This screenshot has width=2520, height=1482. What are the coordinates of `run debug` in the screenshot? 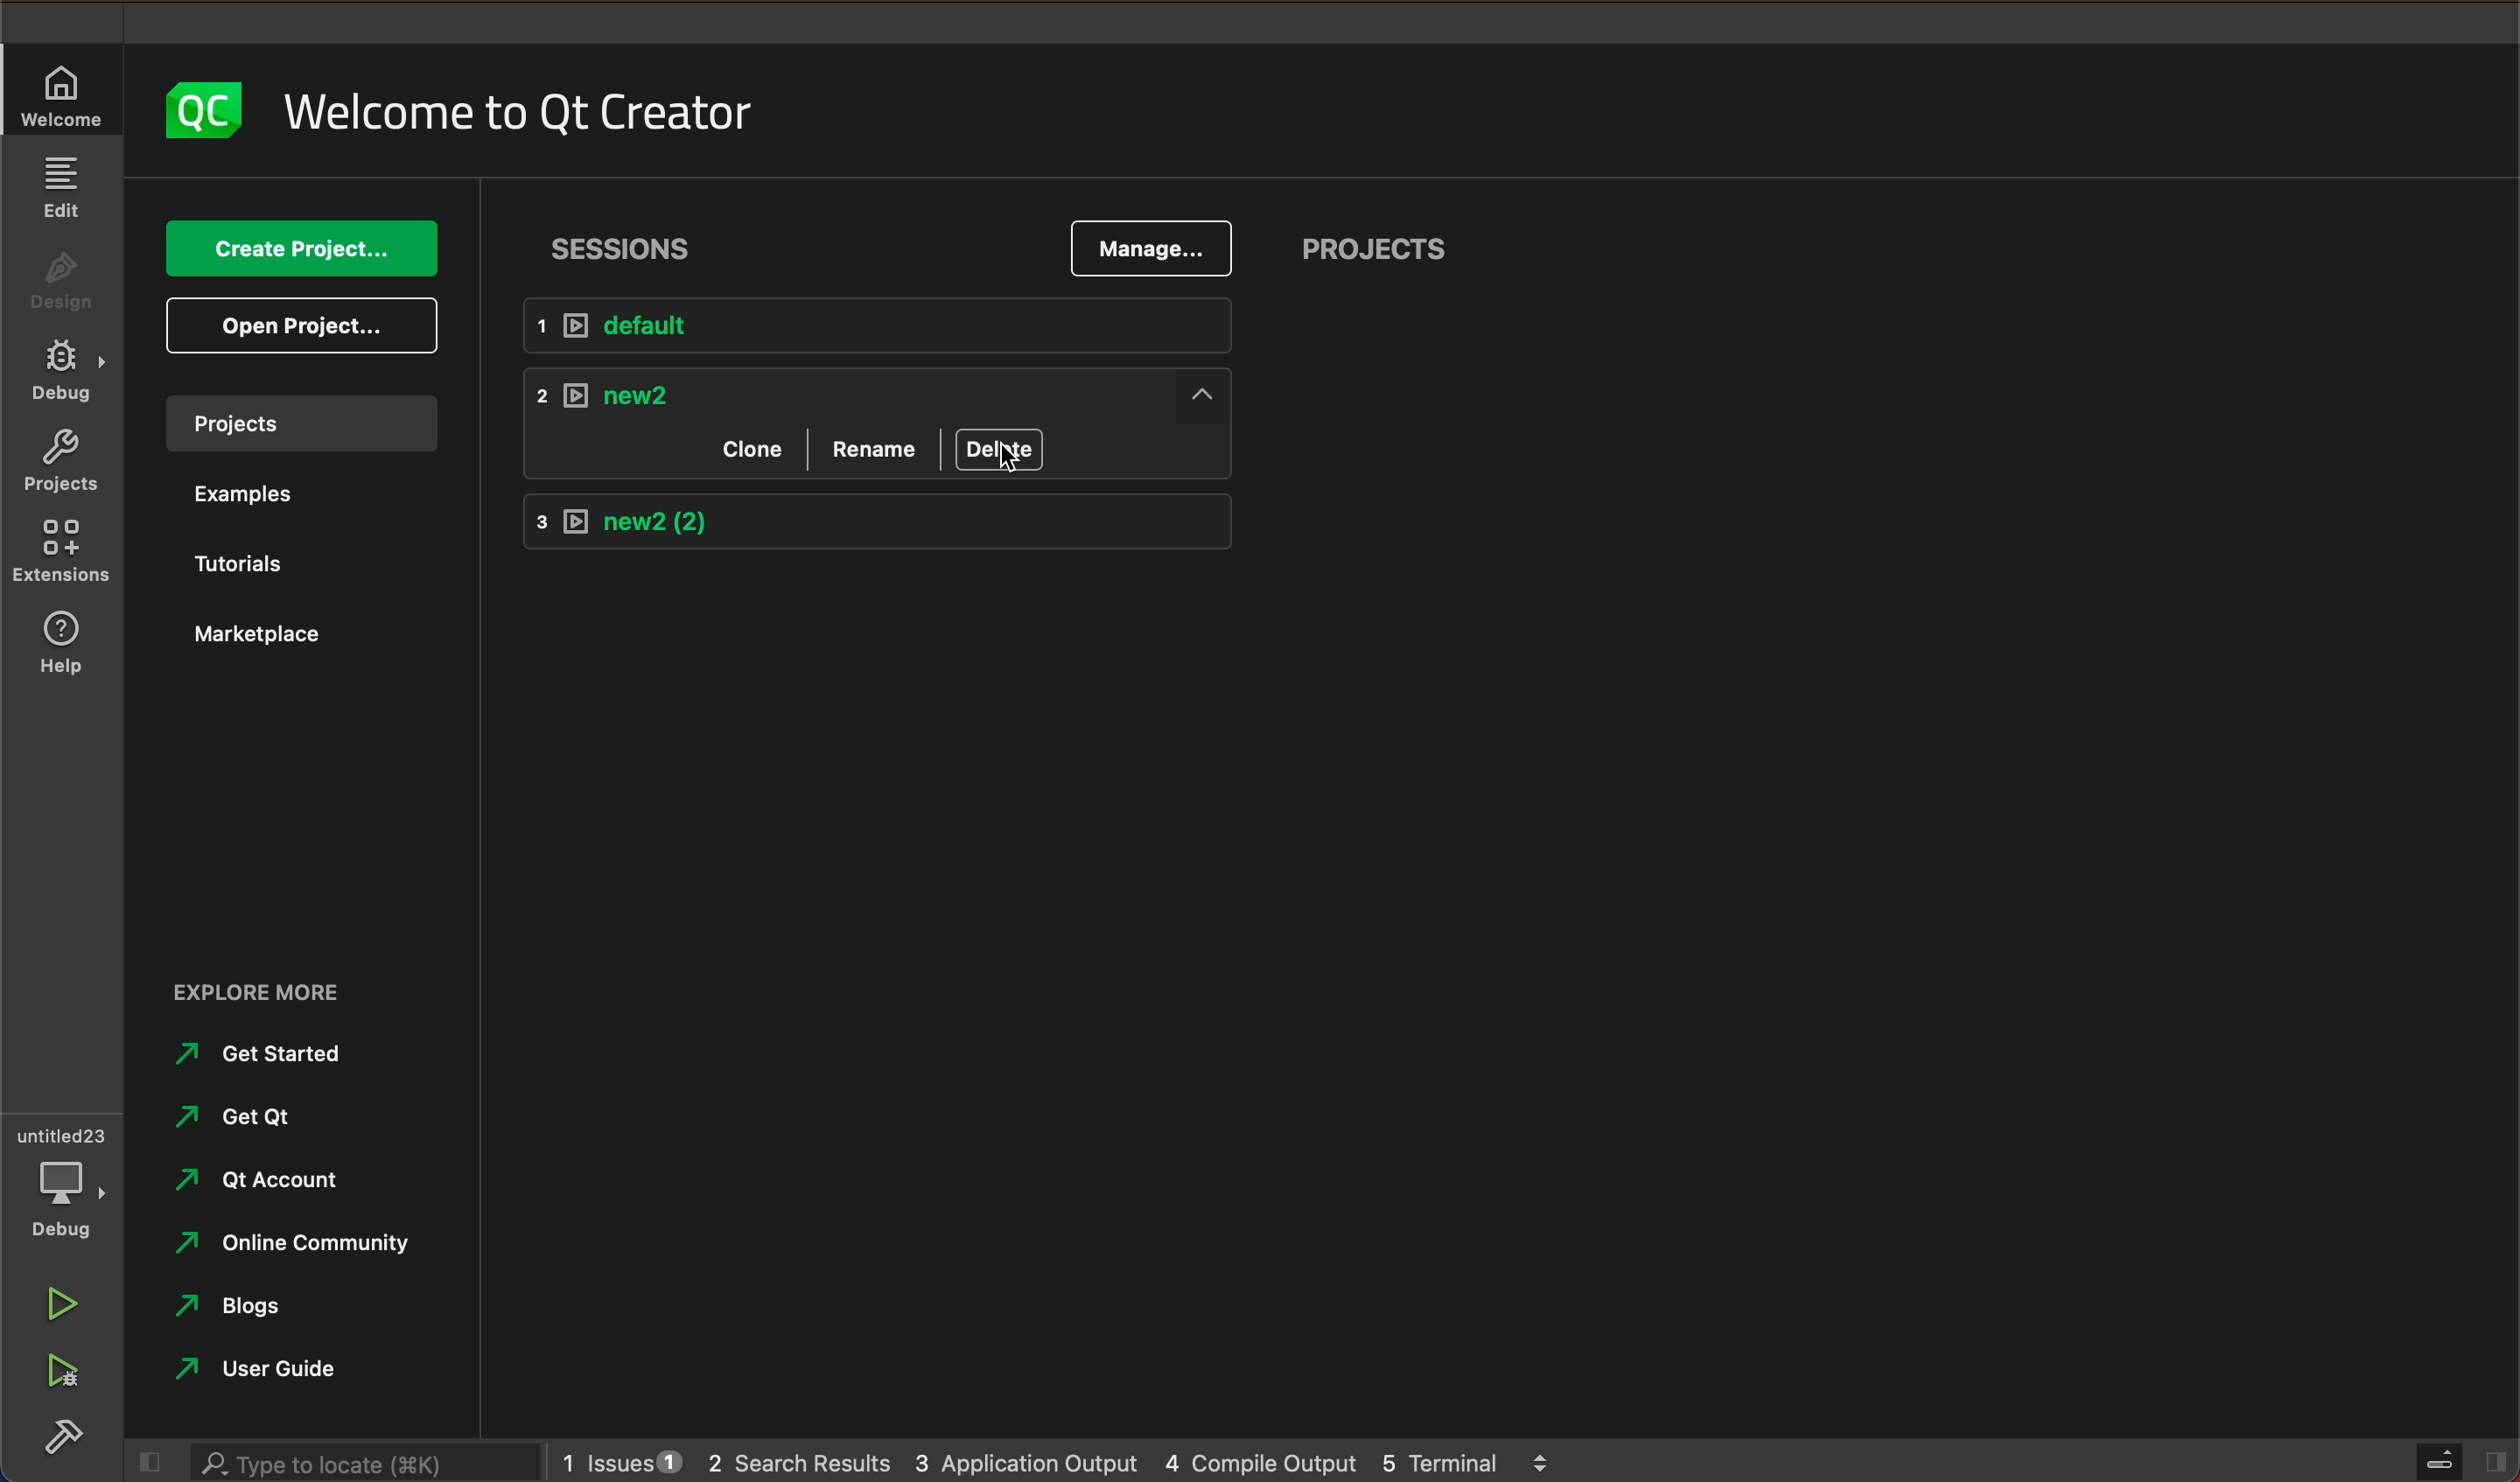 It's located at (62, 1368).